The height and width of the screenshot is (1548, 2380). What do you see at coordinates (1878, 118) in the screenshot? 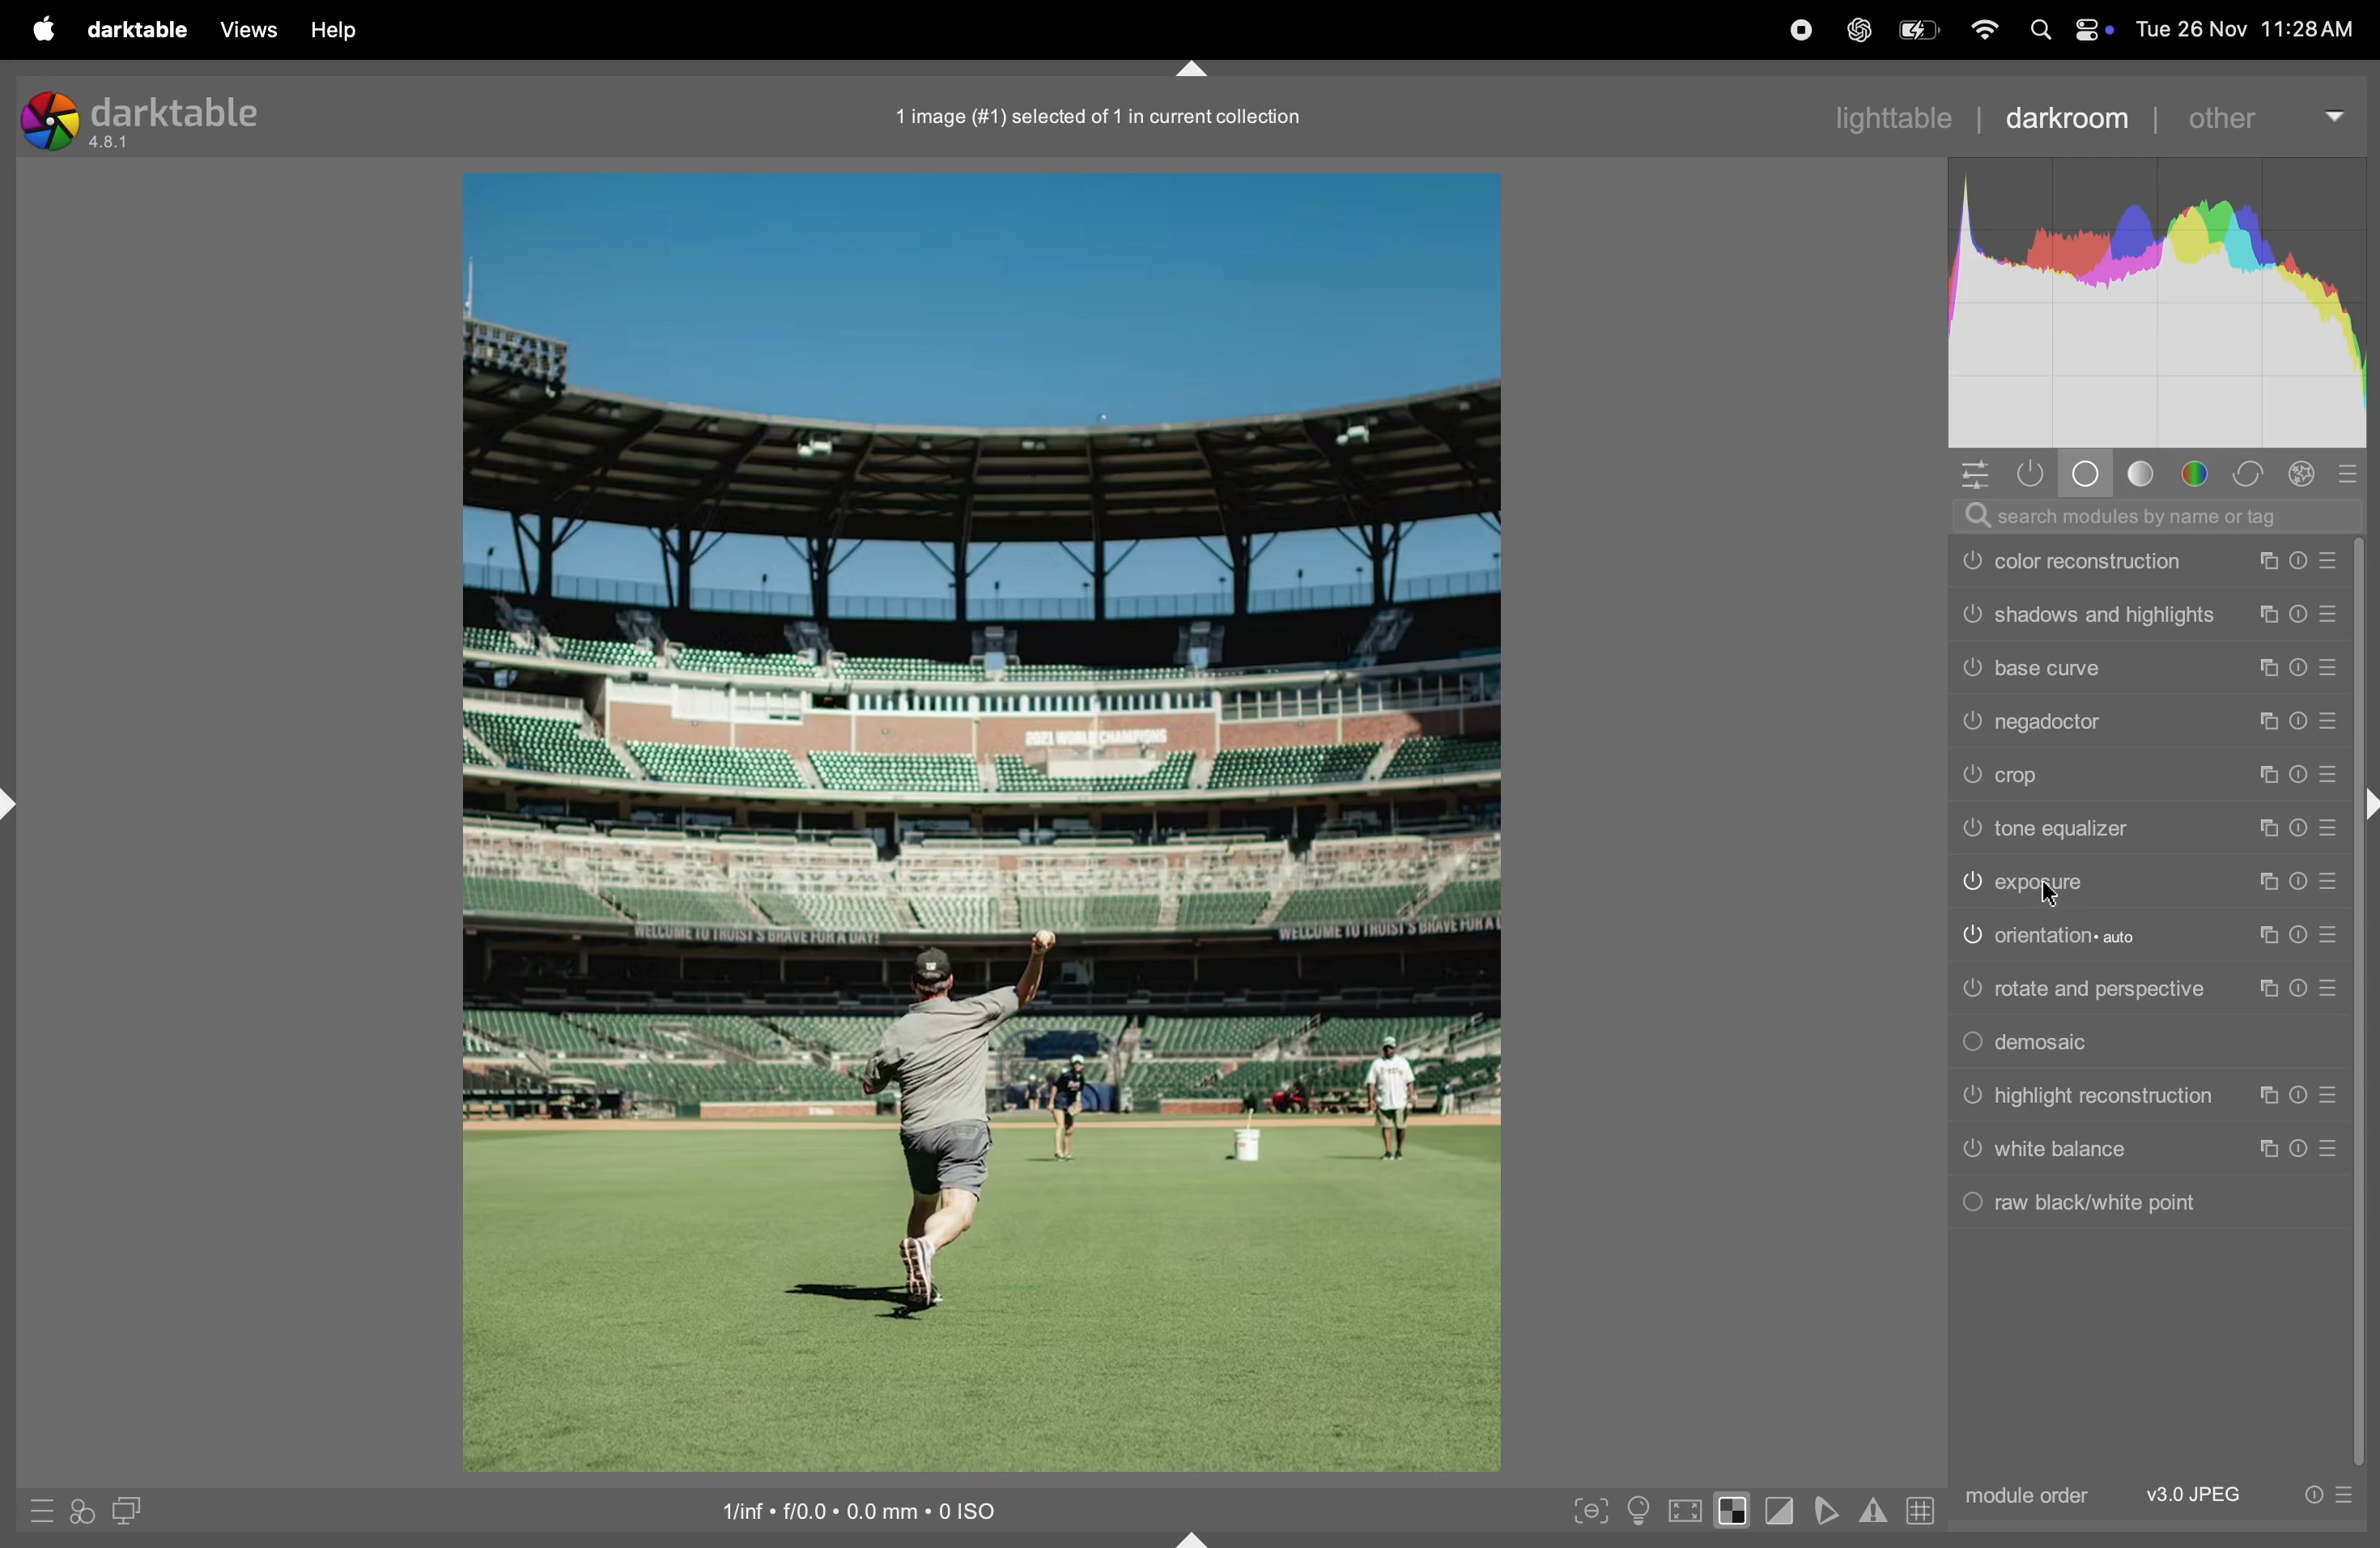
I see `lightable` at bounding box center [1878, 118].